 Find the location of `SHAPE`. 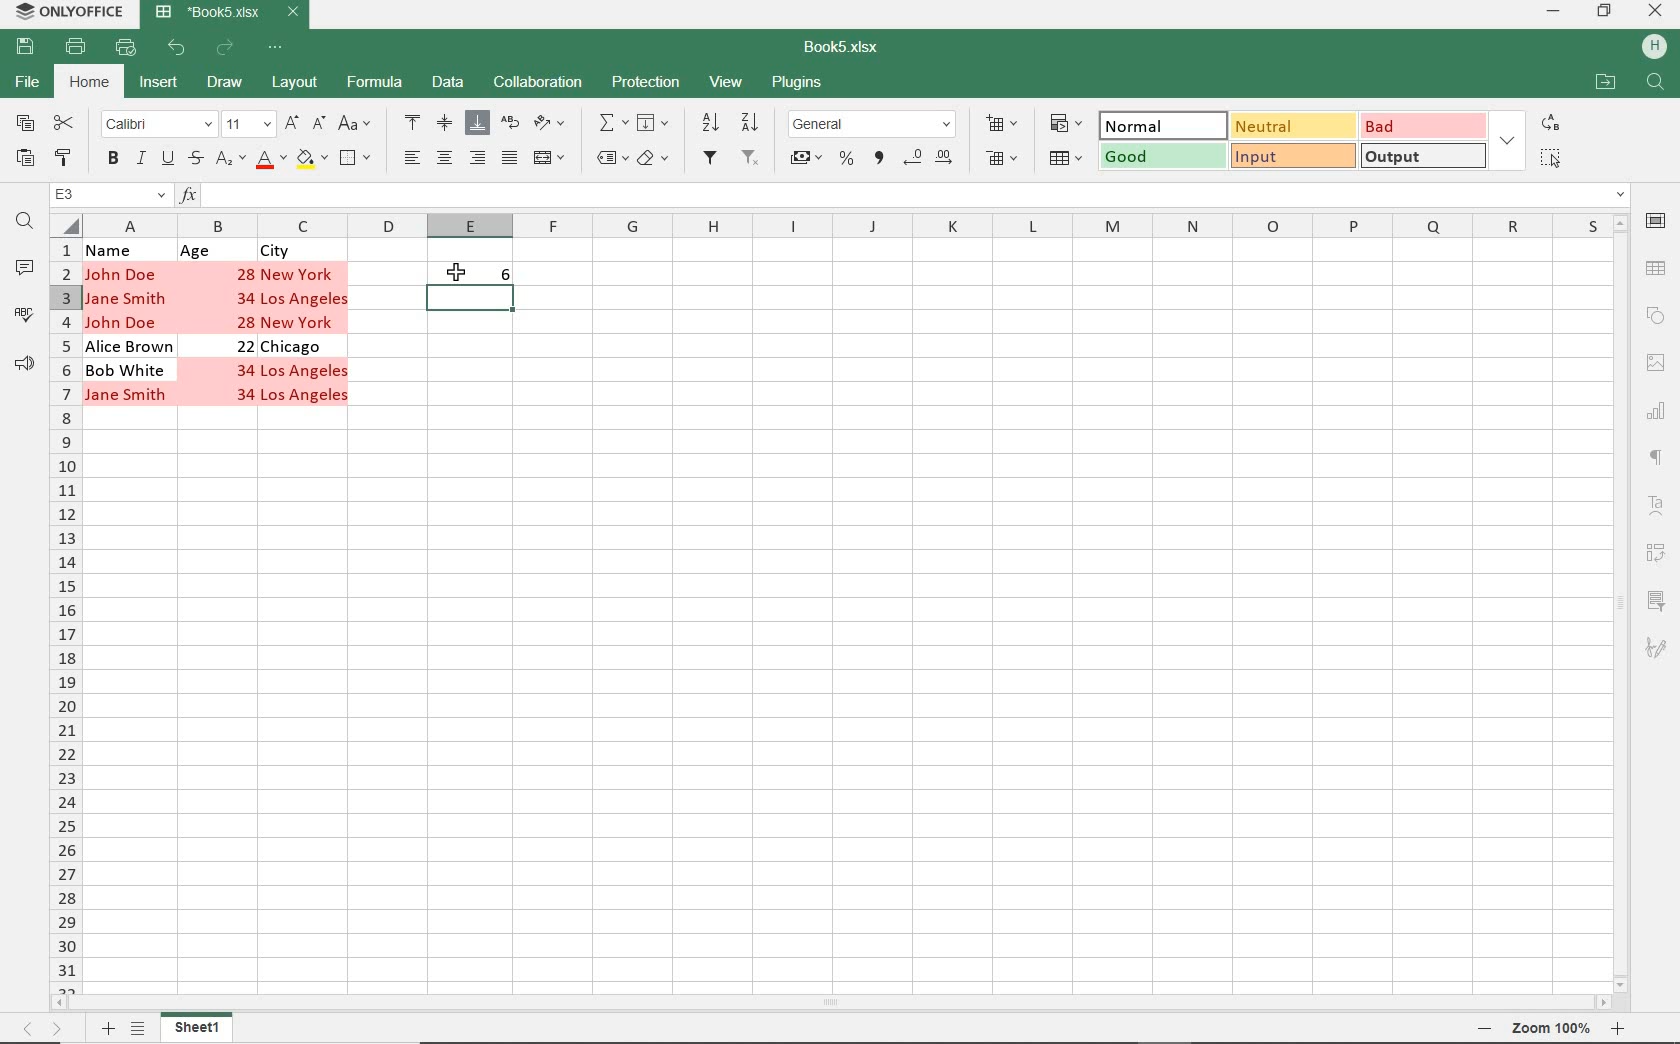

SHAPE is located at coordinates (1655, 314).